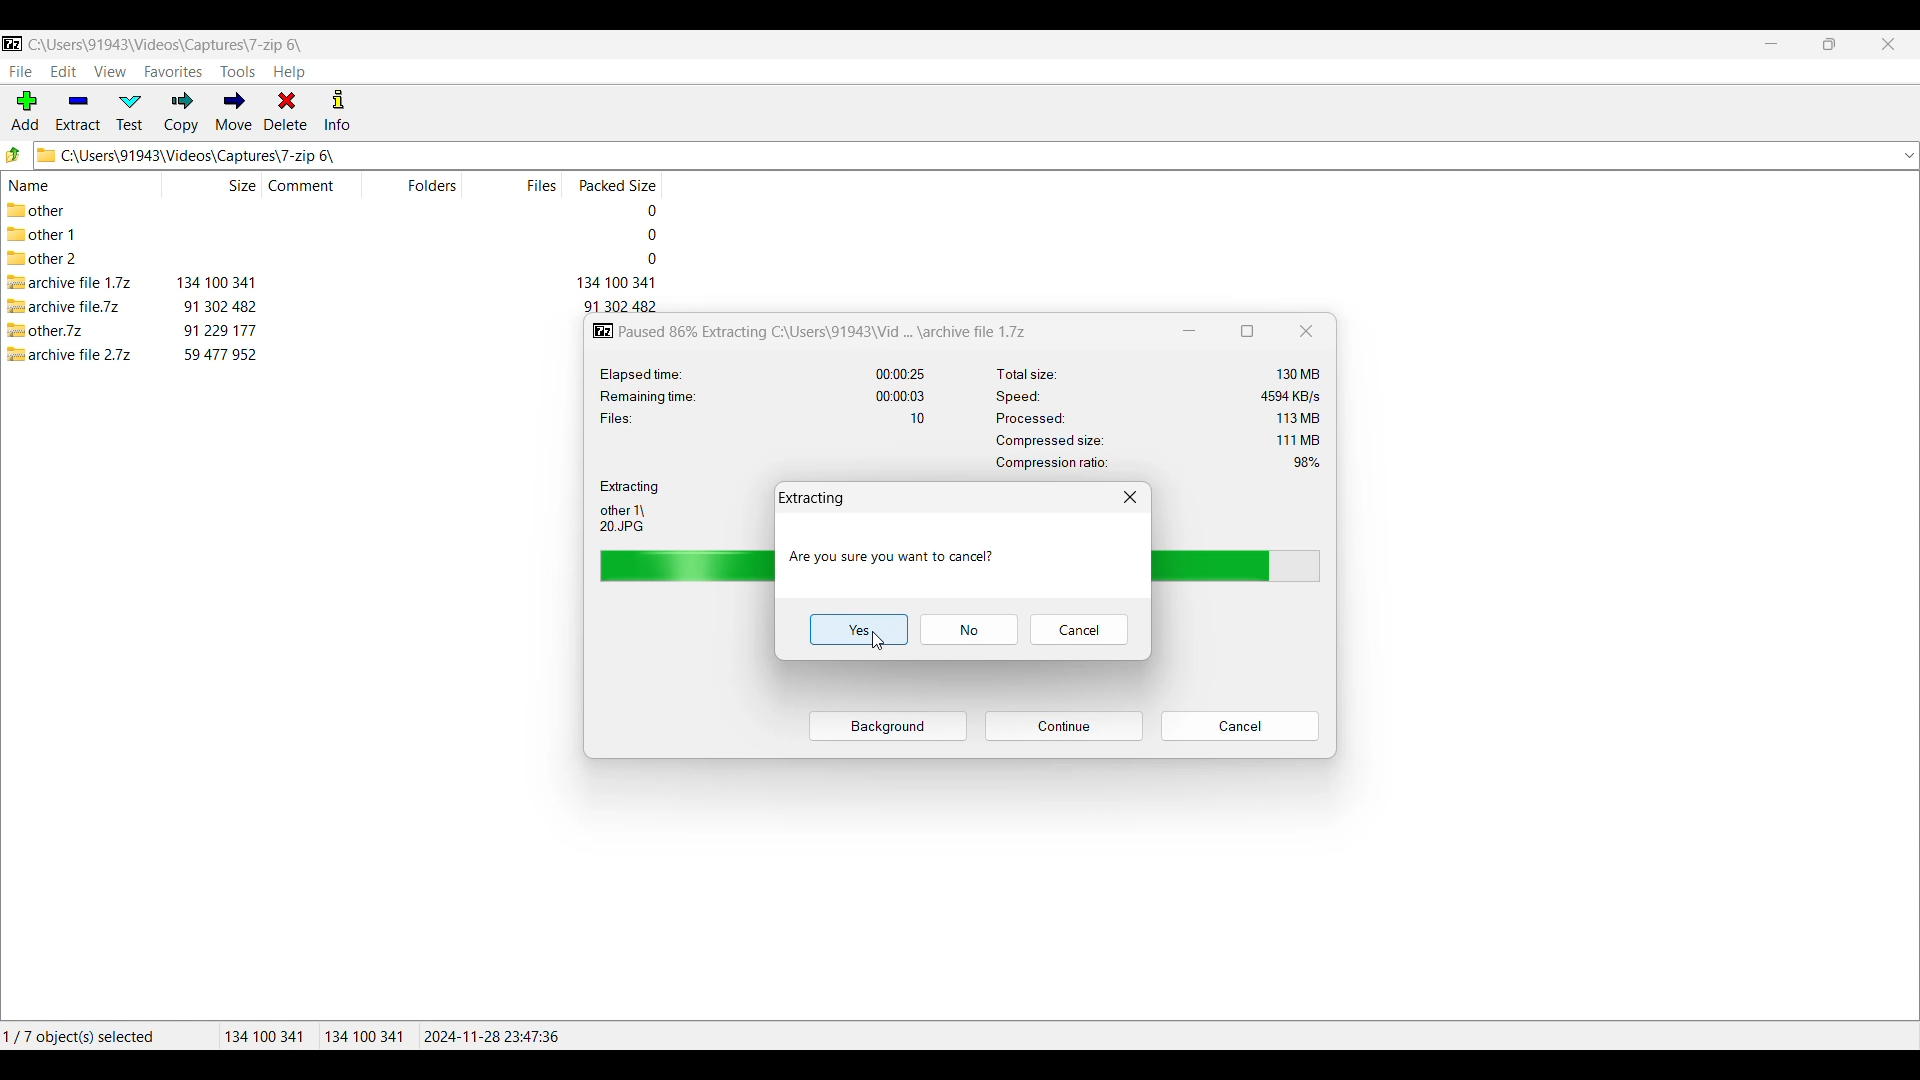  What do you see at coordinates (69, 306) in the screenshot?
I see `archive file.7z` at bounding box center [69, 306].